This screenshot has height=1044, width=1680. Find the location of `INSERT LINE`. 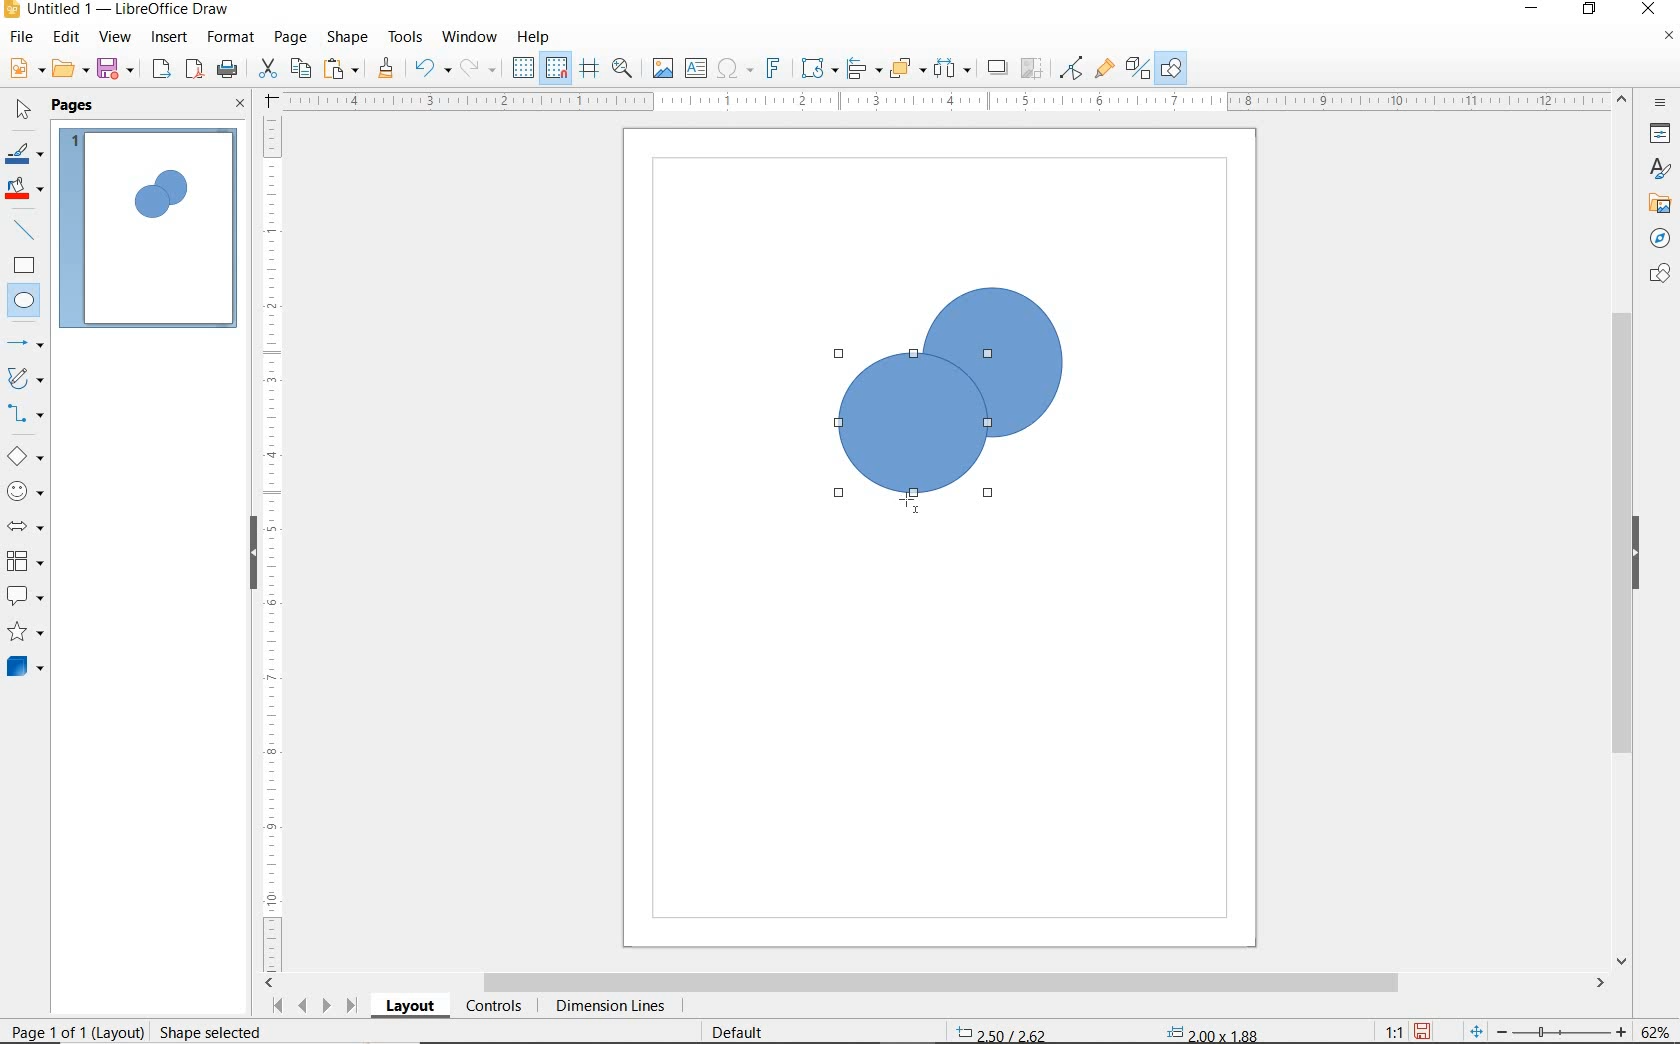

INSERT LINE is located at coordinates (27, 230).